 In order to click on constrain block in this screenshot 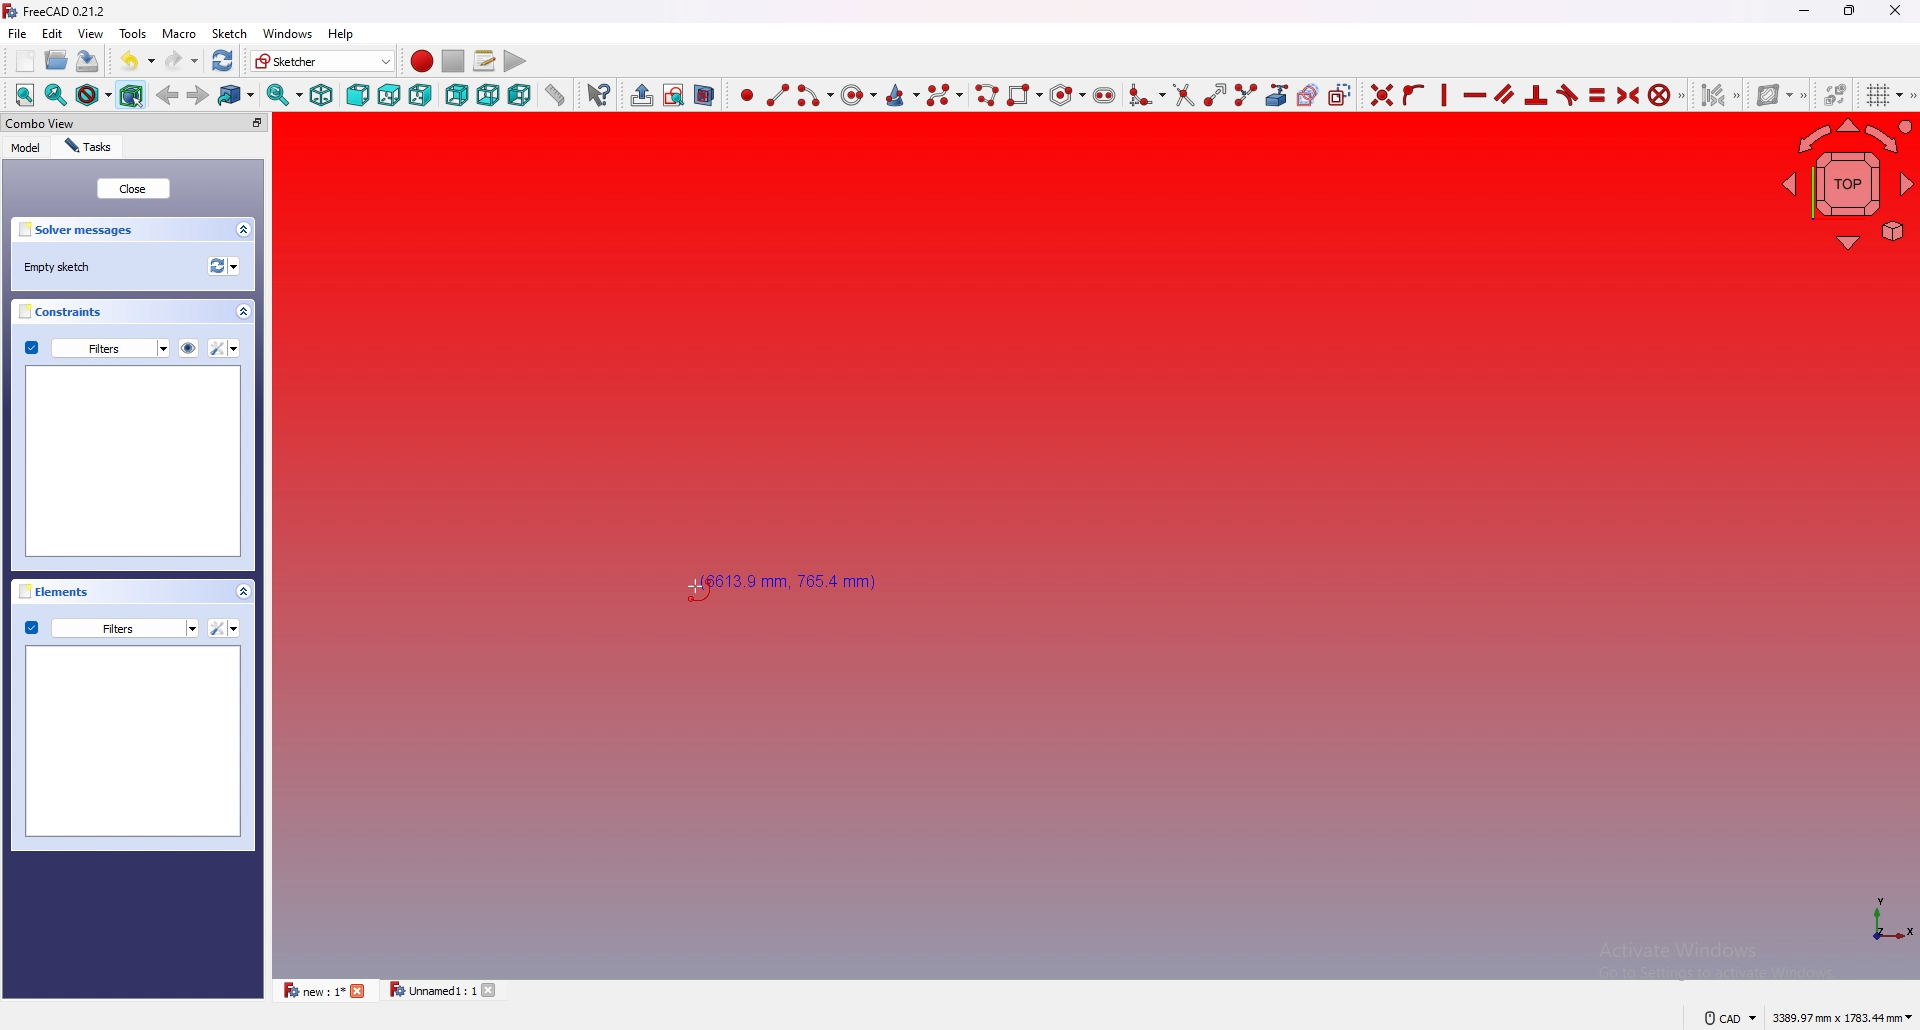, I will do `click(1668, 94)`.